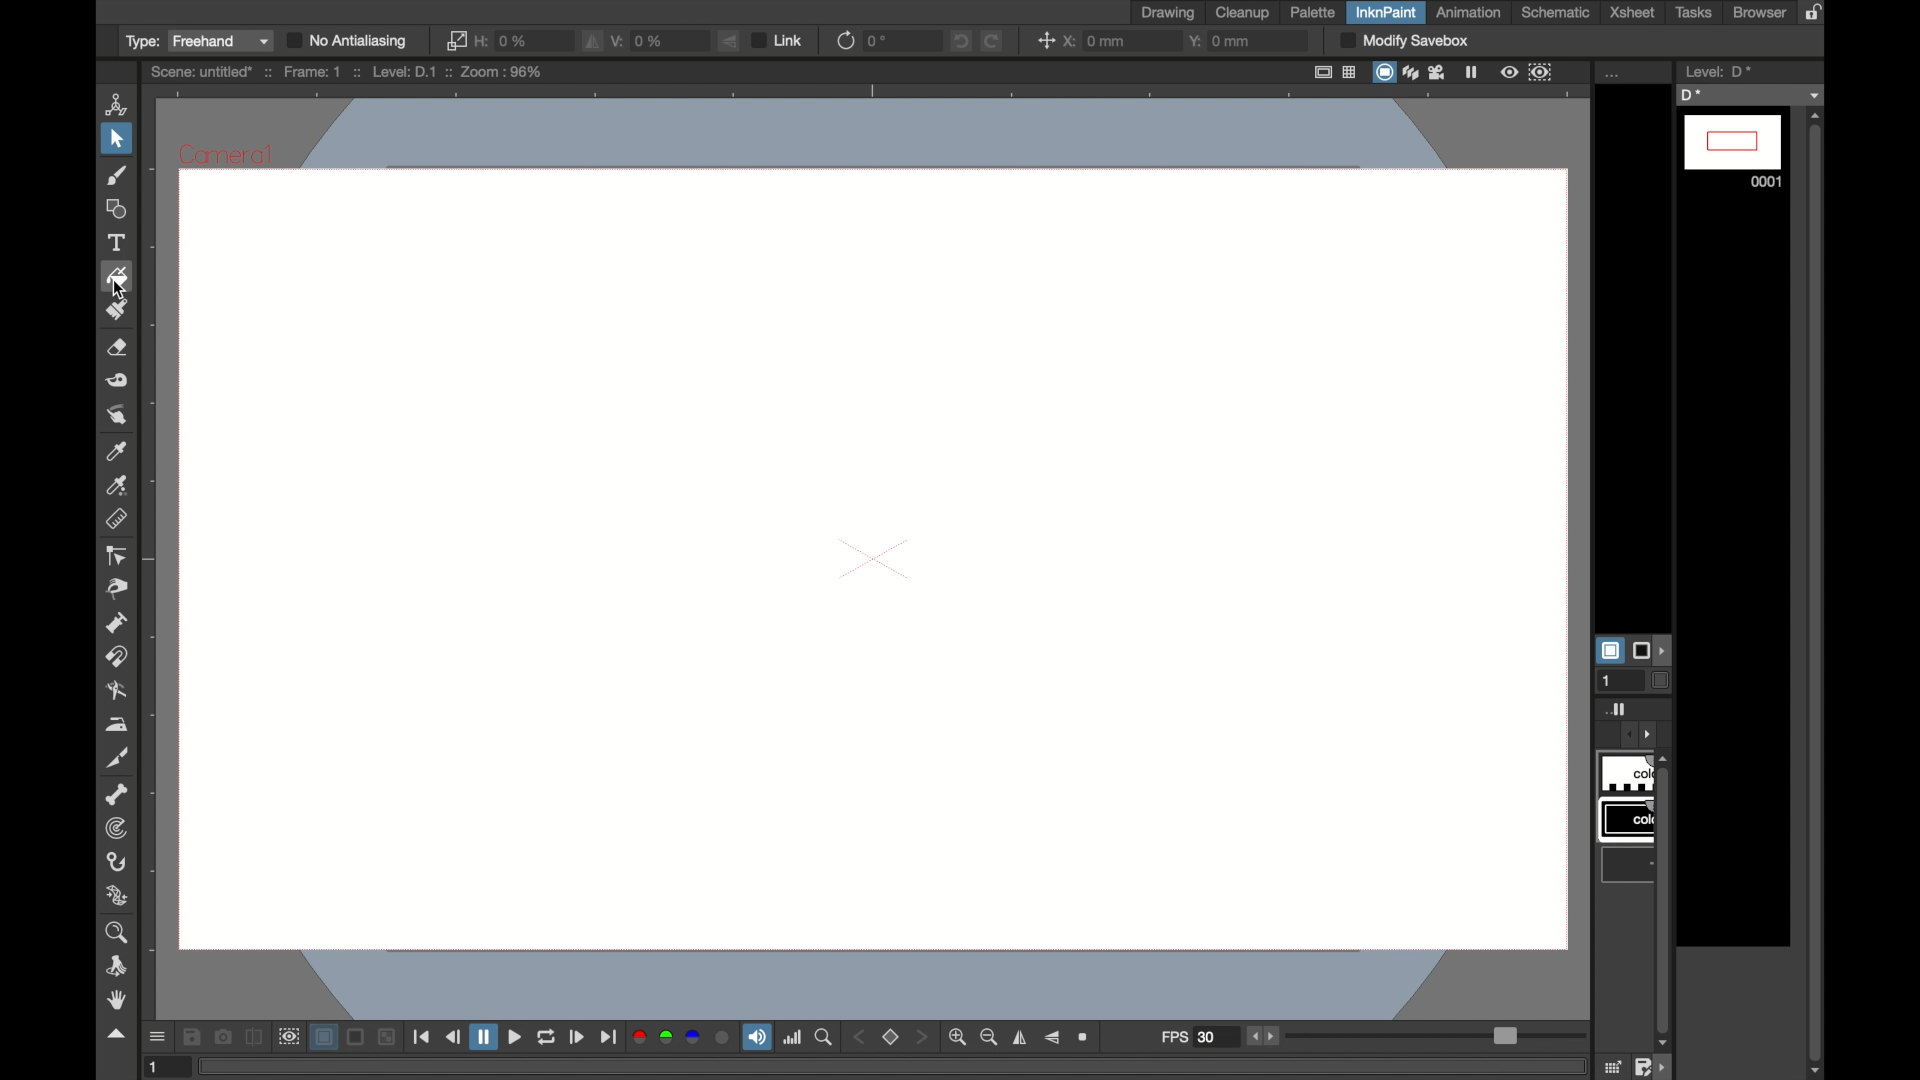 The width and height of the screenshot is (1920, 1080). Describe the element at coordinates (116, 795) in the screenshot. I see `skeleton tool` at that location.